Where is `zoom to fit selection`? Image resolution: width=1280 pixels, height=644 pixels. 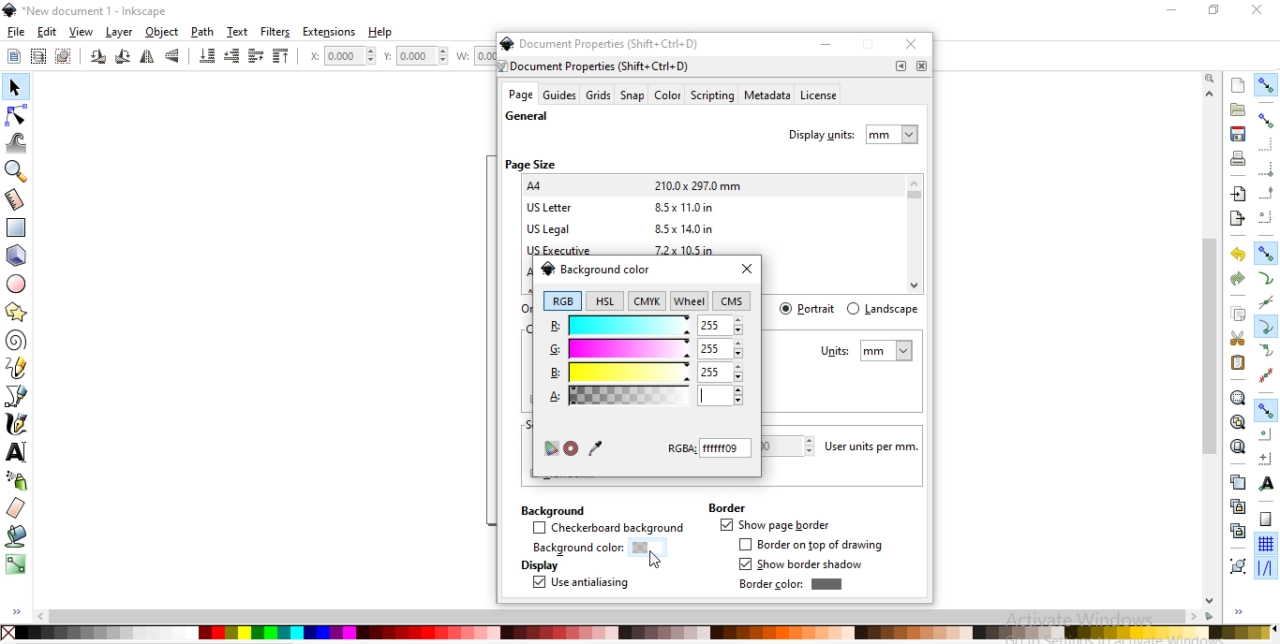
zoom to fit selection is located at coordinates (1237, 398).